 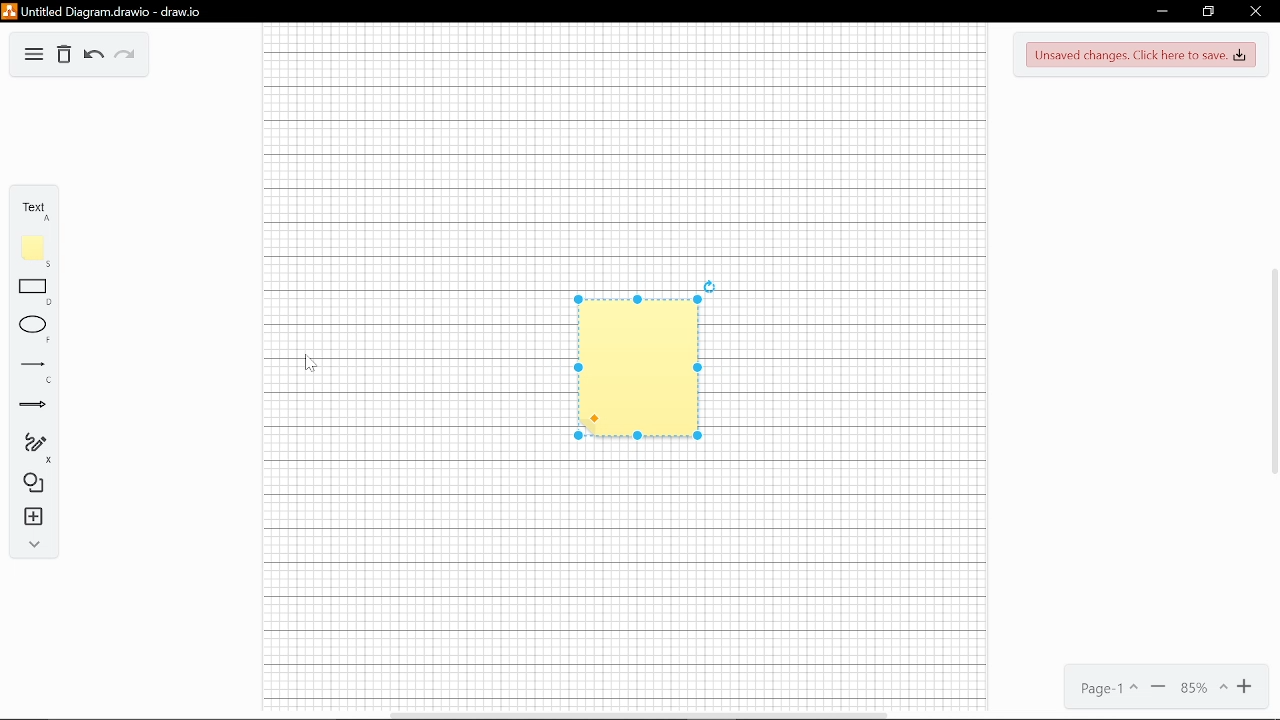 What do you see at coordinates (34, 518) in the screenshot?
I see `Insert` at bounding box center [34, 518].